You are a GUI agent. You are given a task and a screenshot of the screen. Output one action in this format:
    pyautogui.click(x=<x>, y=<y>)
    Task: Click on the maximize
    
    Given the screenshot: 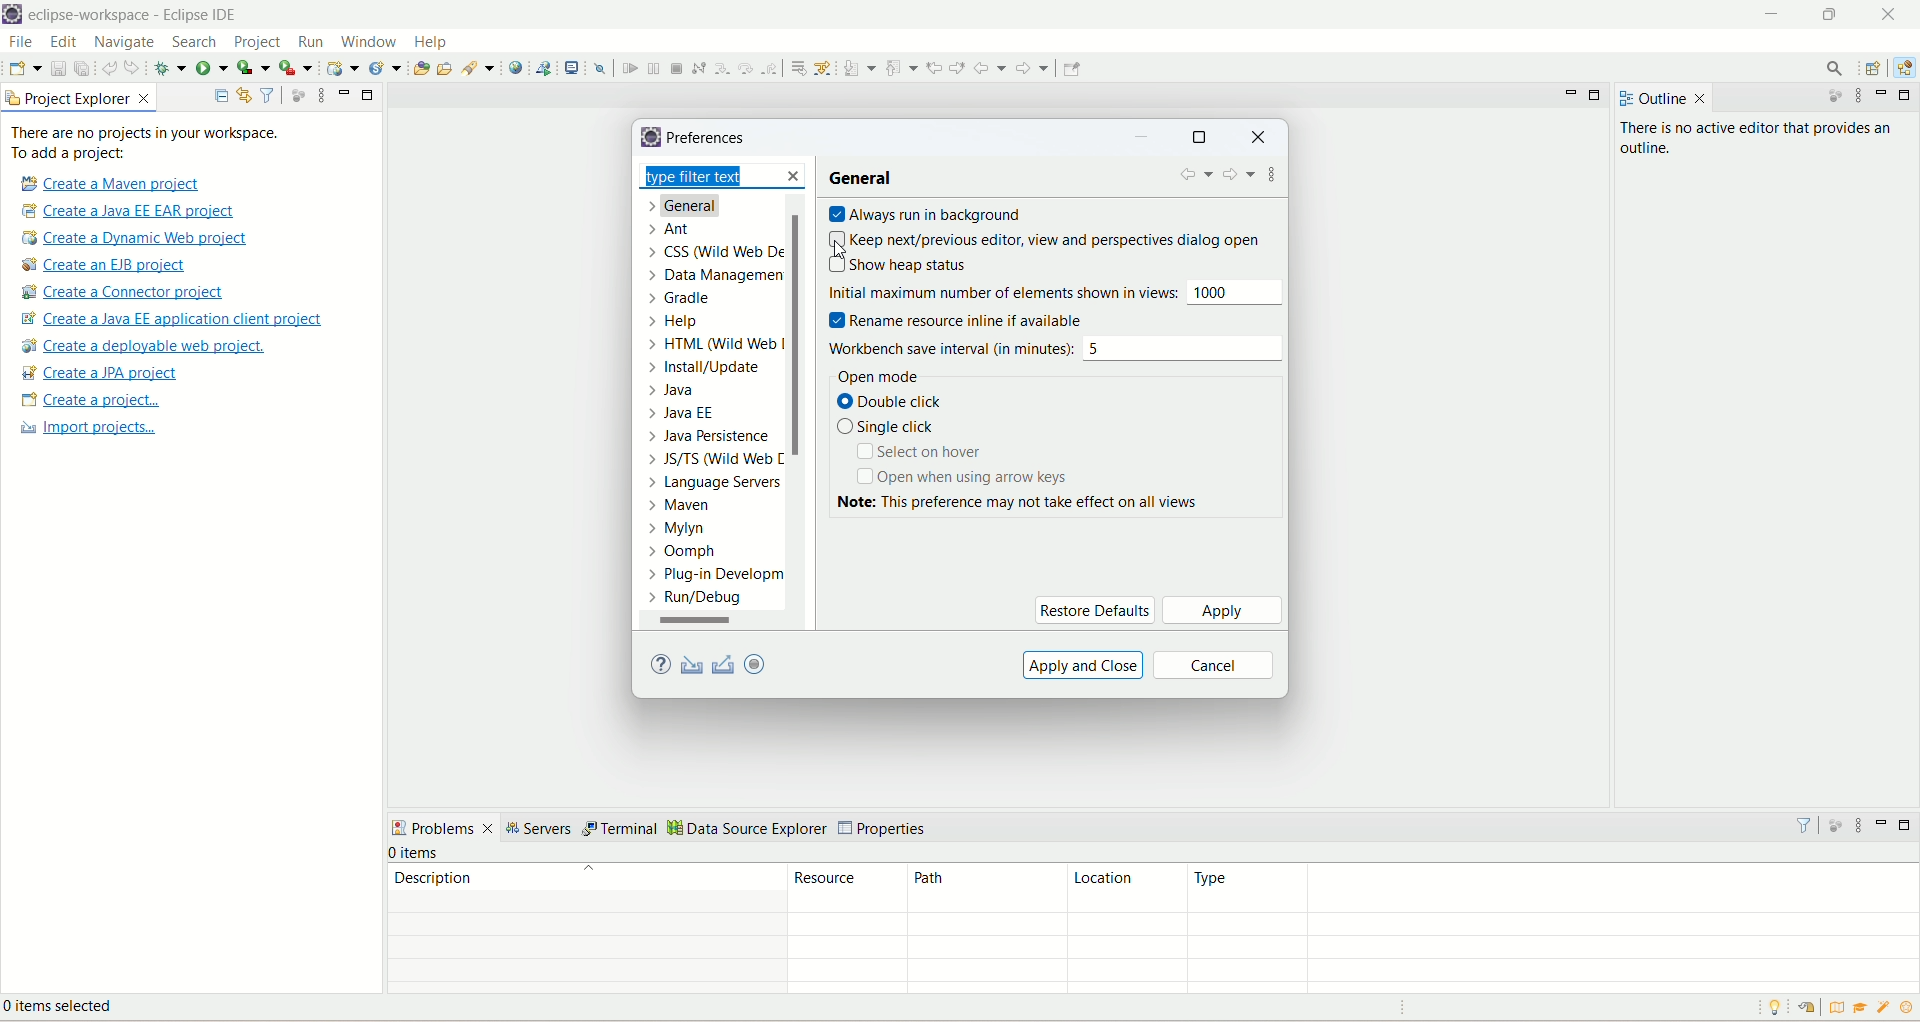 What is the action you would take?
    pyautogui.click(x=1908, y=825)
    